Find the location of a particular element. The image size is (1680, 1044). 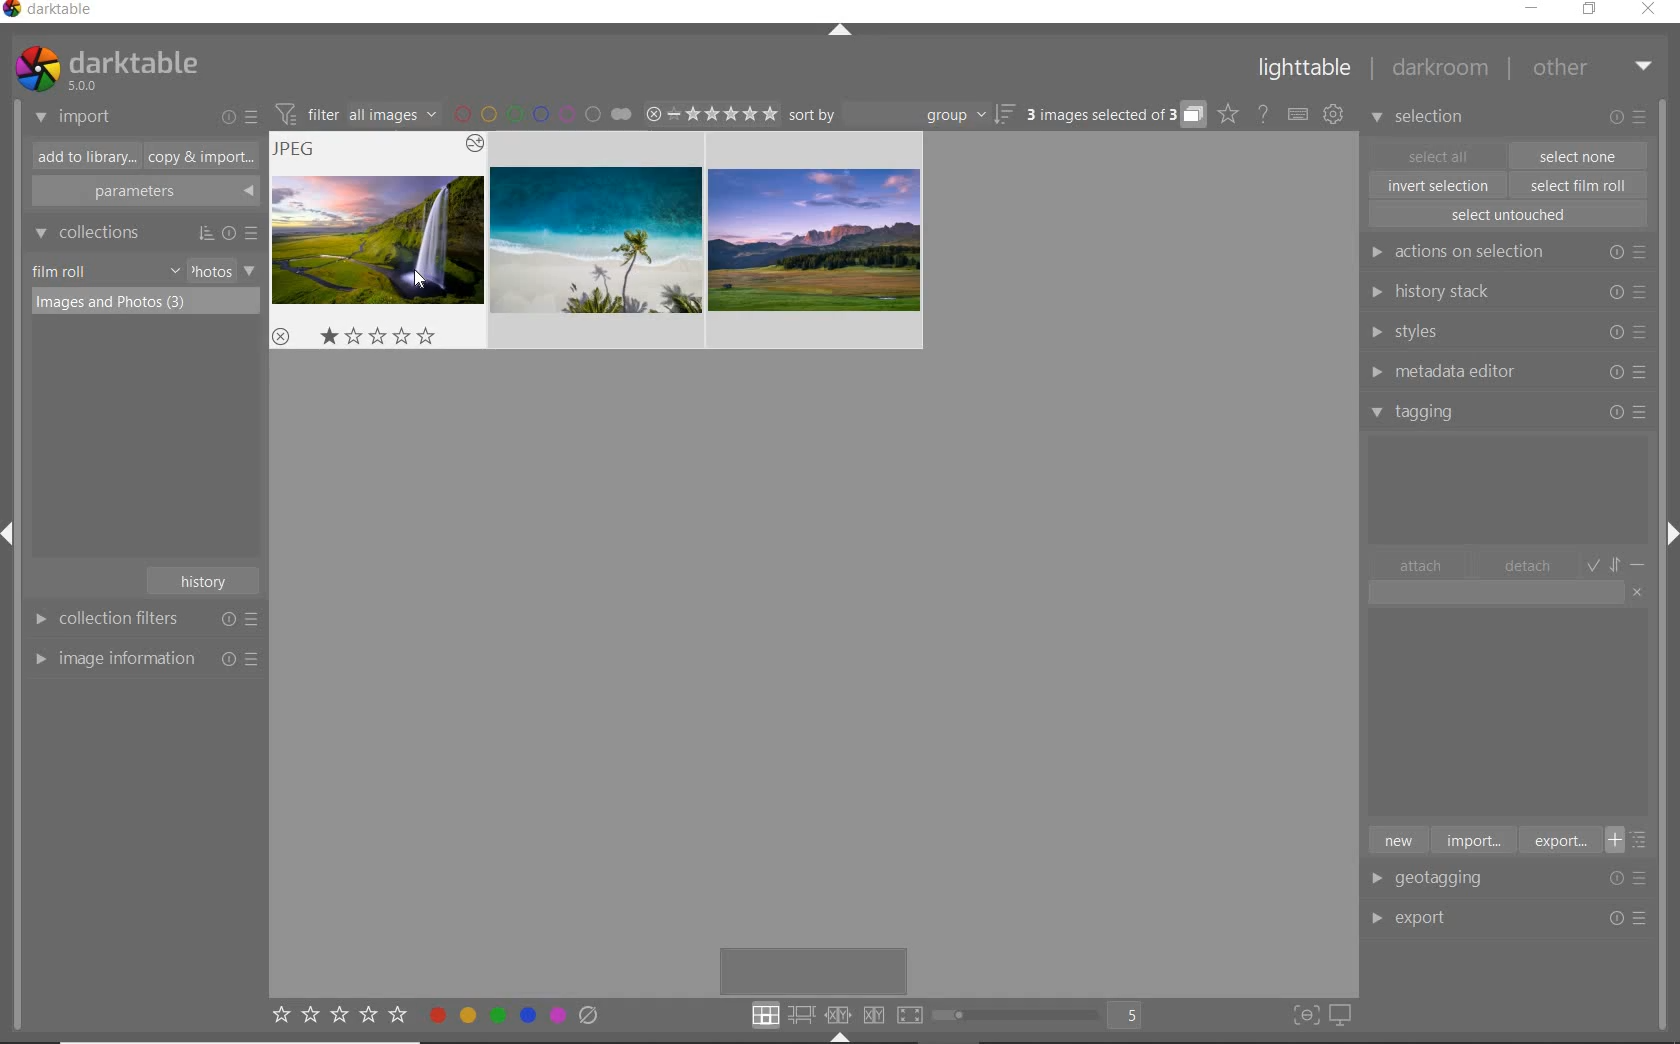

new is located at coordinates (1397, 839).